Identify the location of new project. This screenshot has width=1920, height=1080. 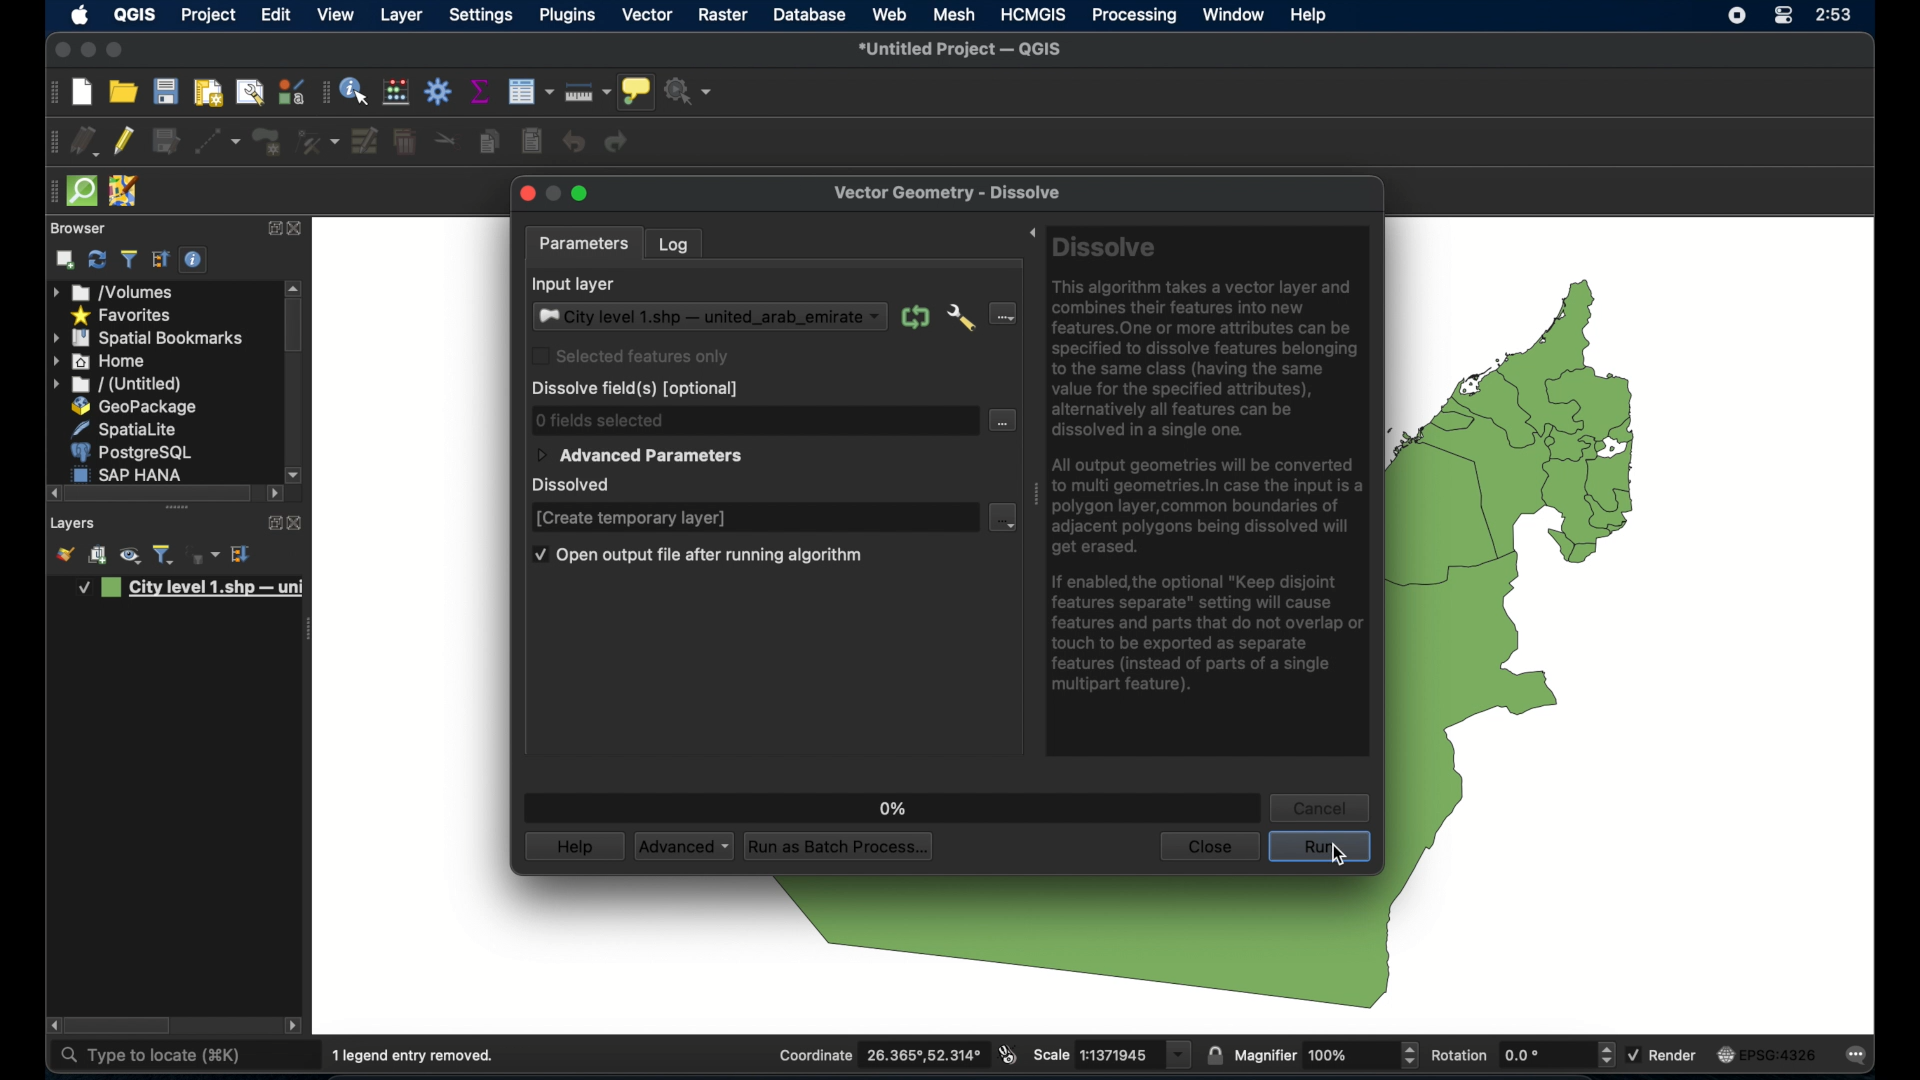
(83, 93).